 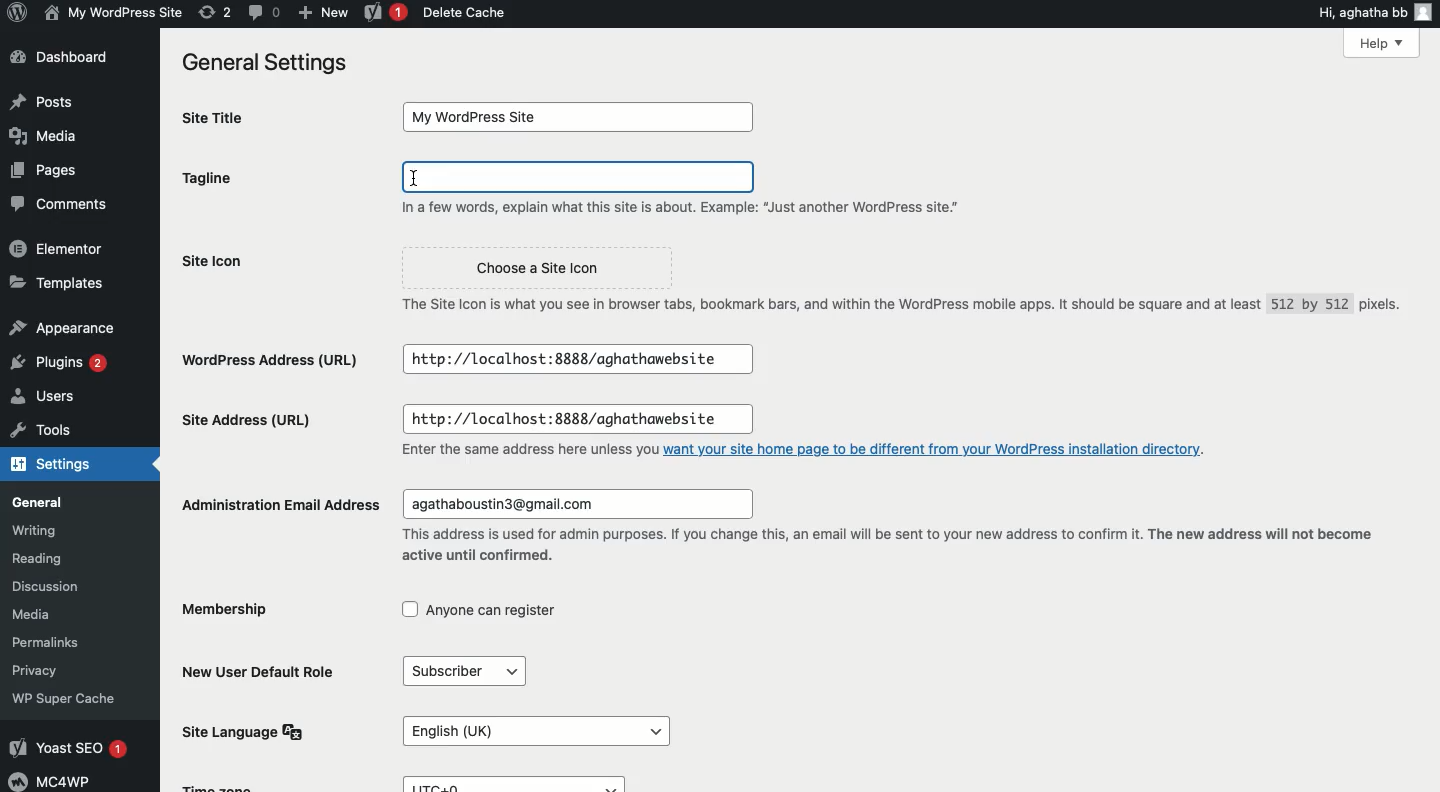 I want to click on New user default role, so click(x=262, y=671).